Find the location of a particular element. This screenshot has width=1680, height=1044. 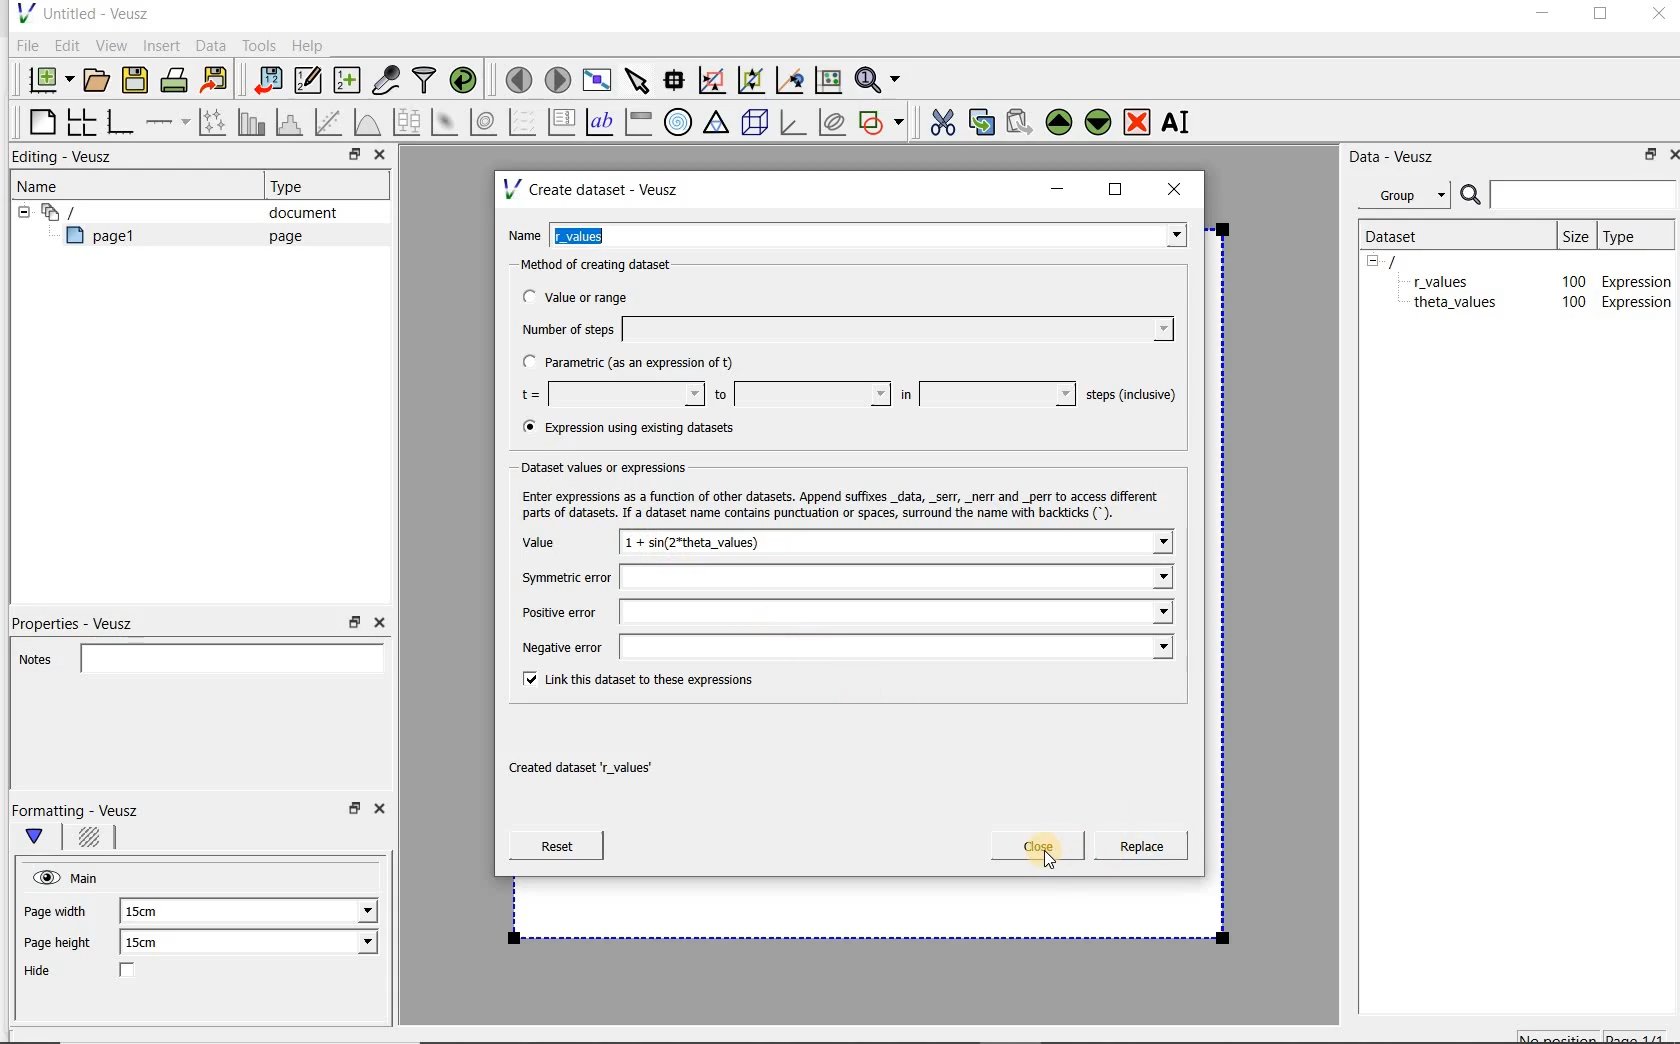

Parametric (as an expression of t) is located at coordinates (637, 363).